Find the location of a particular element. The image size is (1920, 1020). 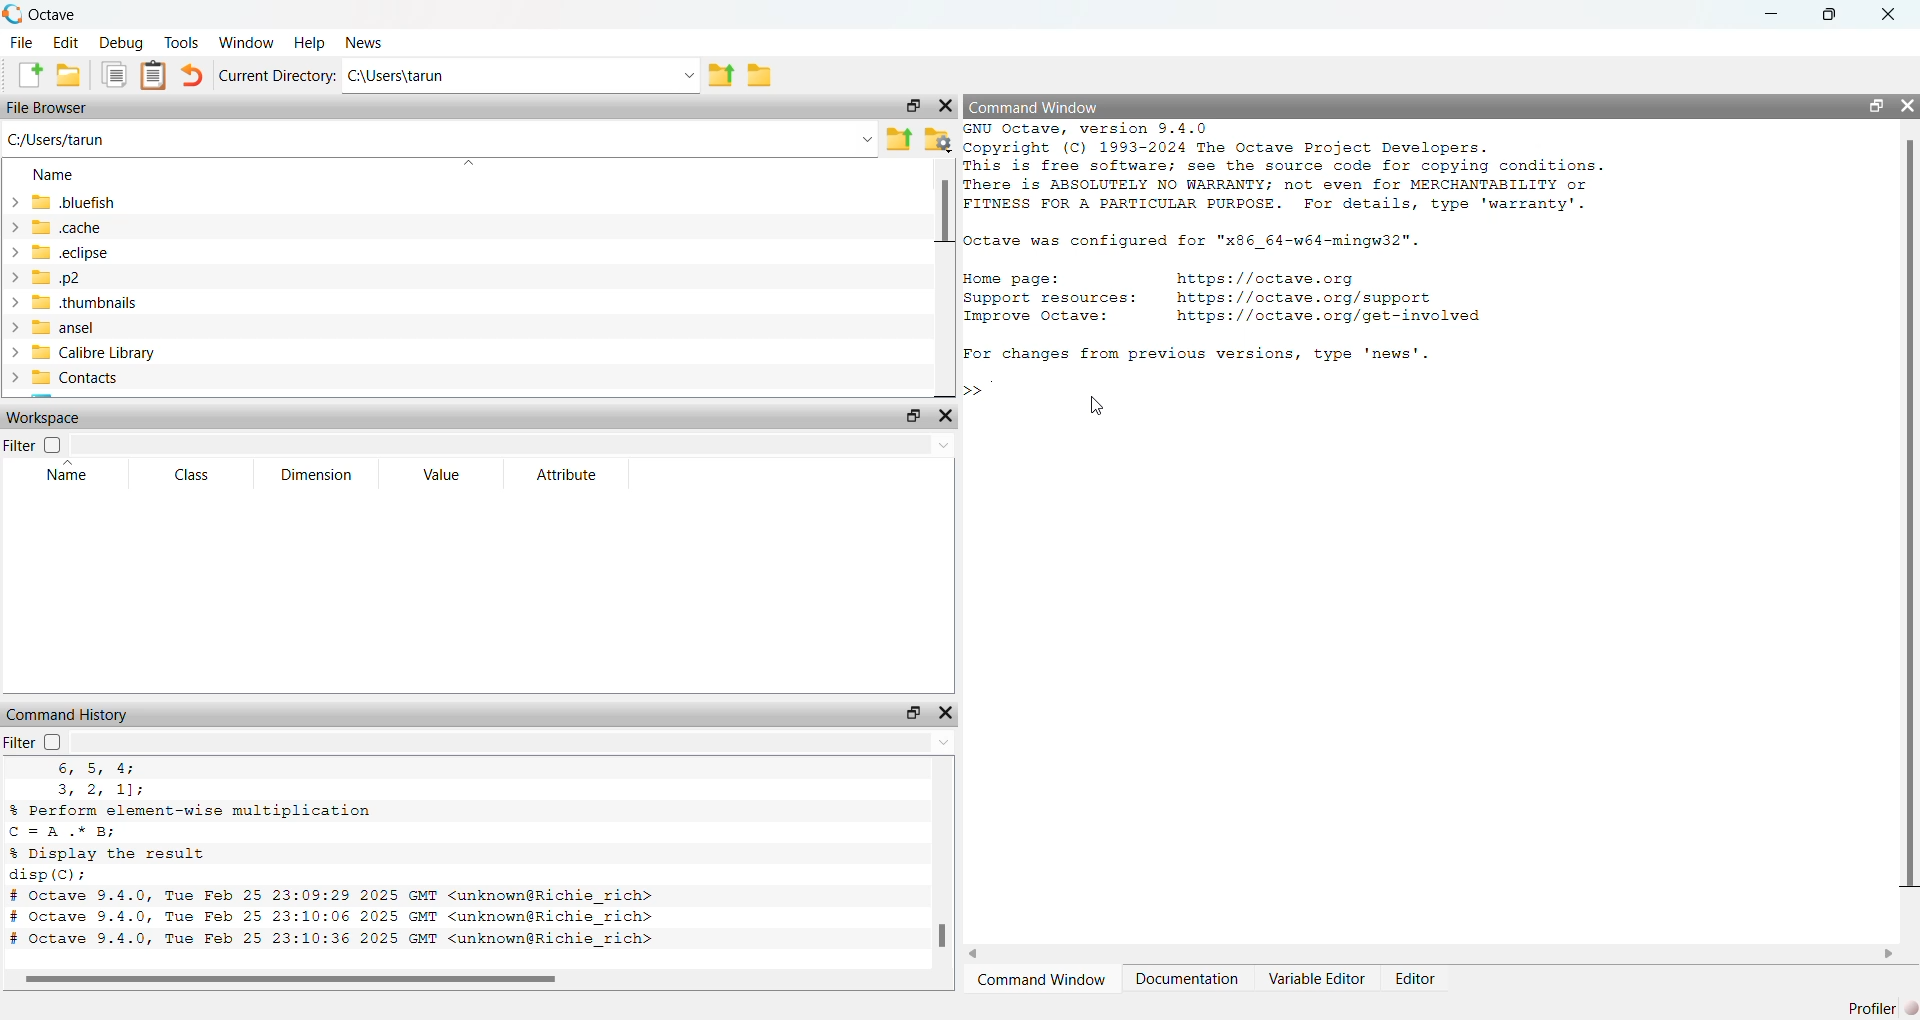

Octave 35.4.0, Tue Feb £5 £3:10:30 20<5 GMT <unknown@Rlichie_rich> is located at coordinates (332, 940).